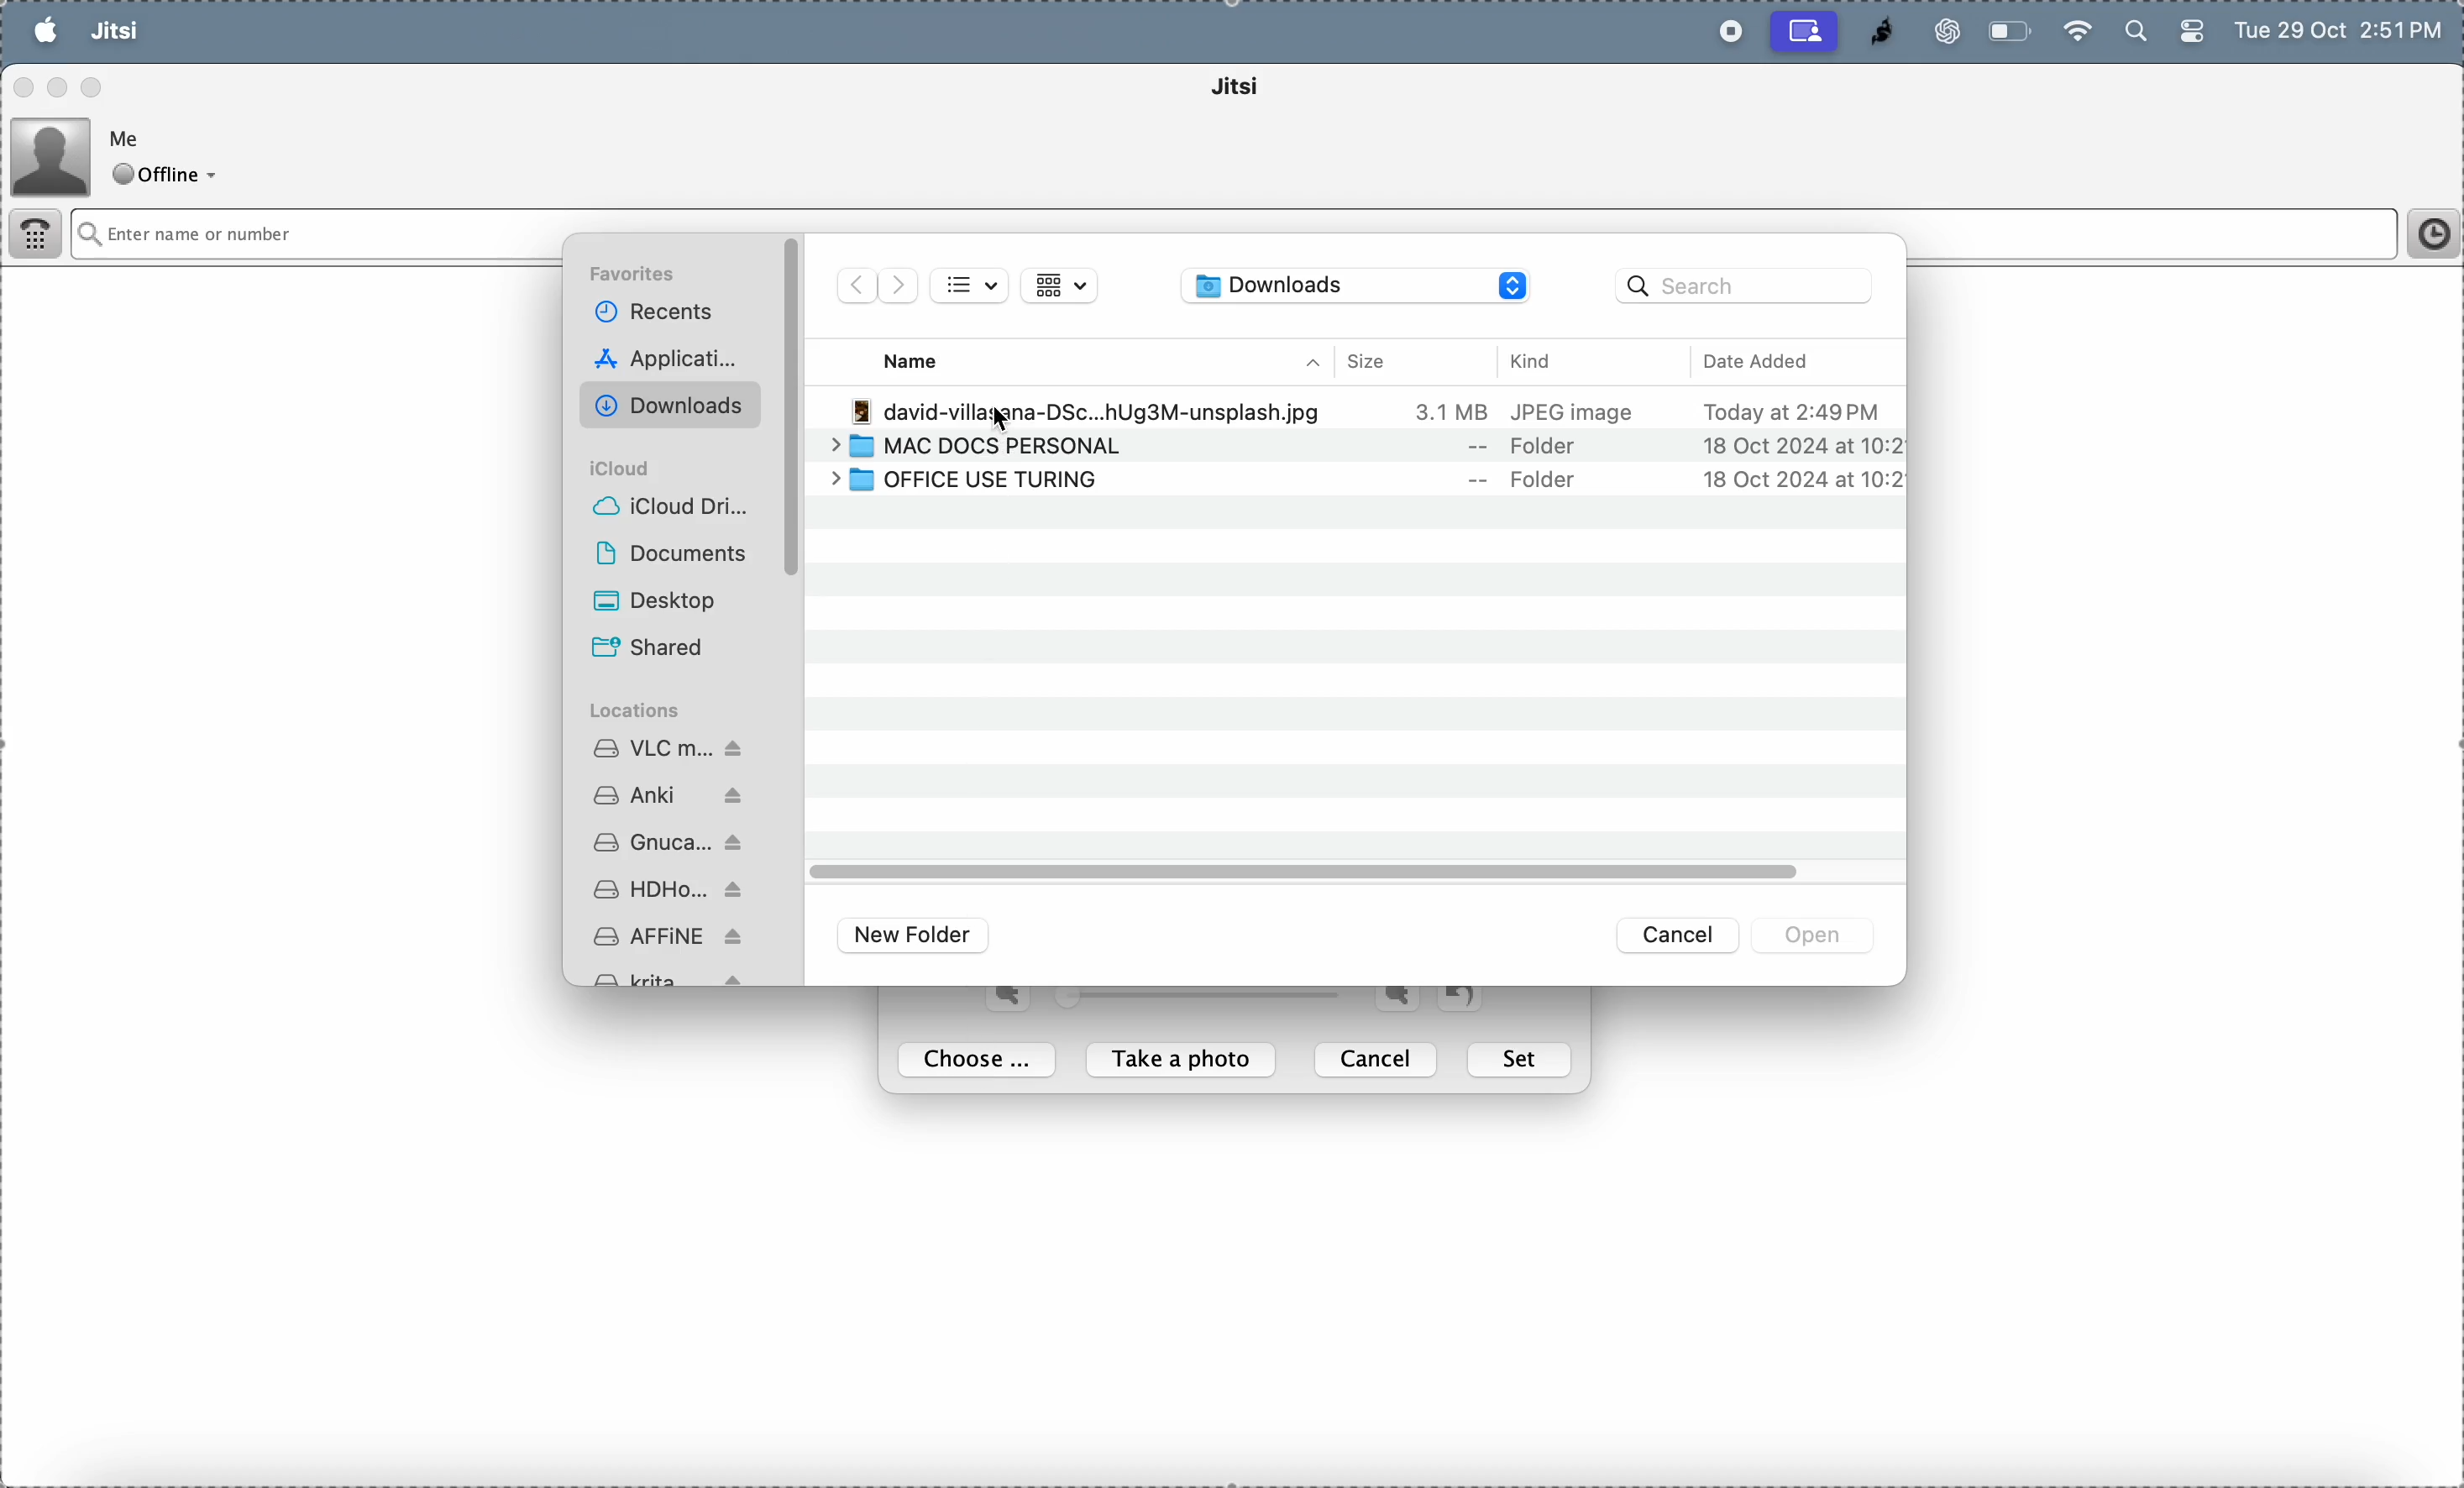  What do you see at coordinates (130, 136) in the screenshot?
I see `Me` at bounding box center [130, 136].